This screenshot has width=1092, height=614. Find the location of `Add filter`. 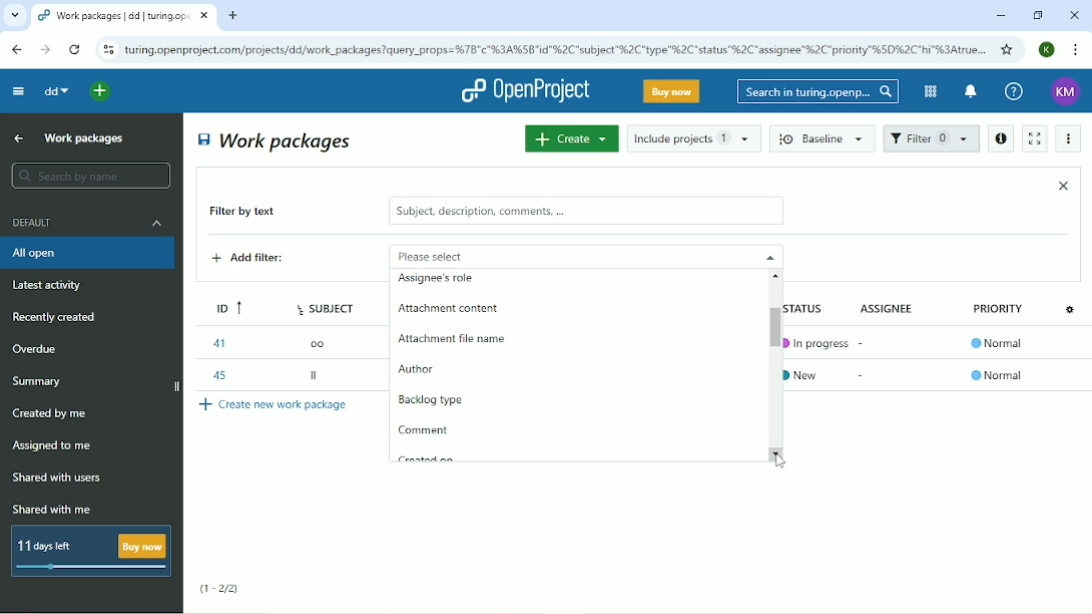

Add filter is located at coordinates (263, 260).